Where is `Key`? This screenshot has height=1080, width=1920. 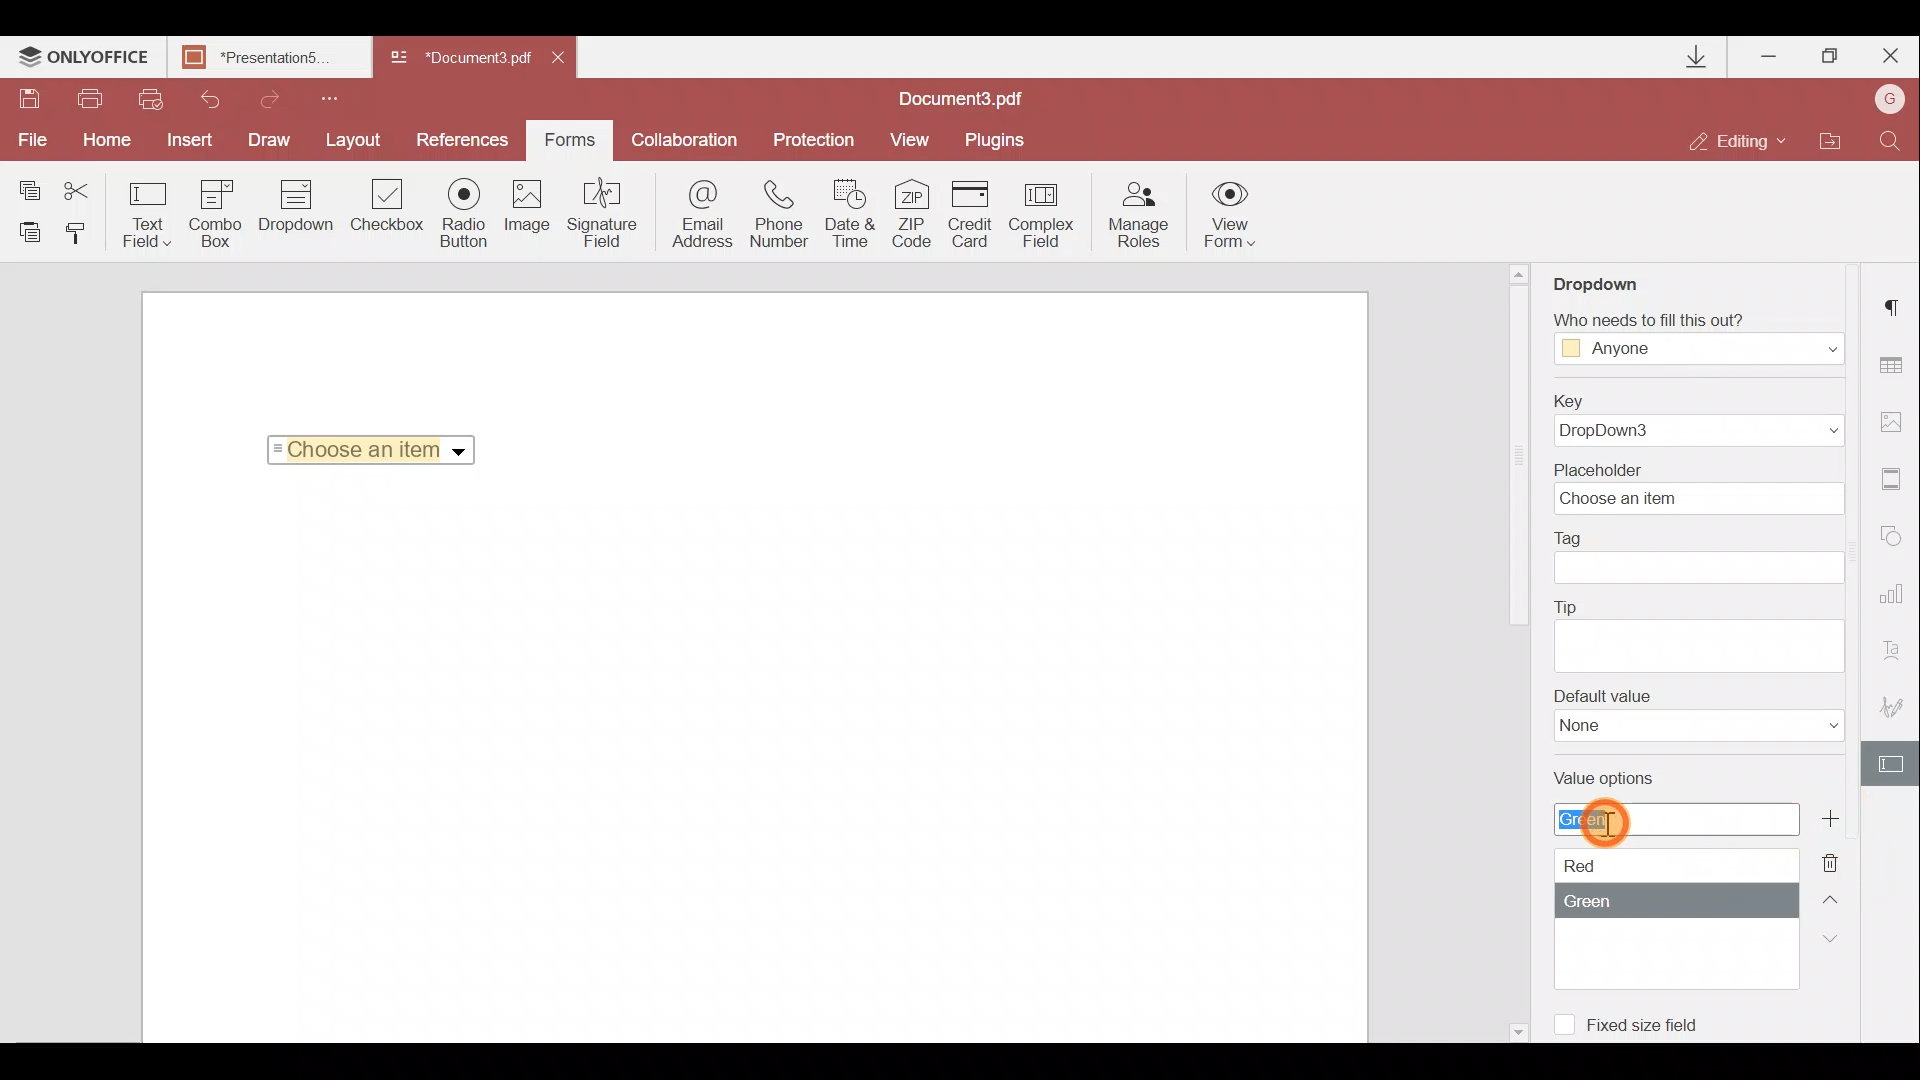
Key is located at coordinates (1704, 418).